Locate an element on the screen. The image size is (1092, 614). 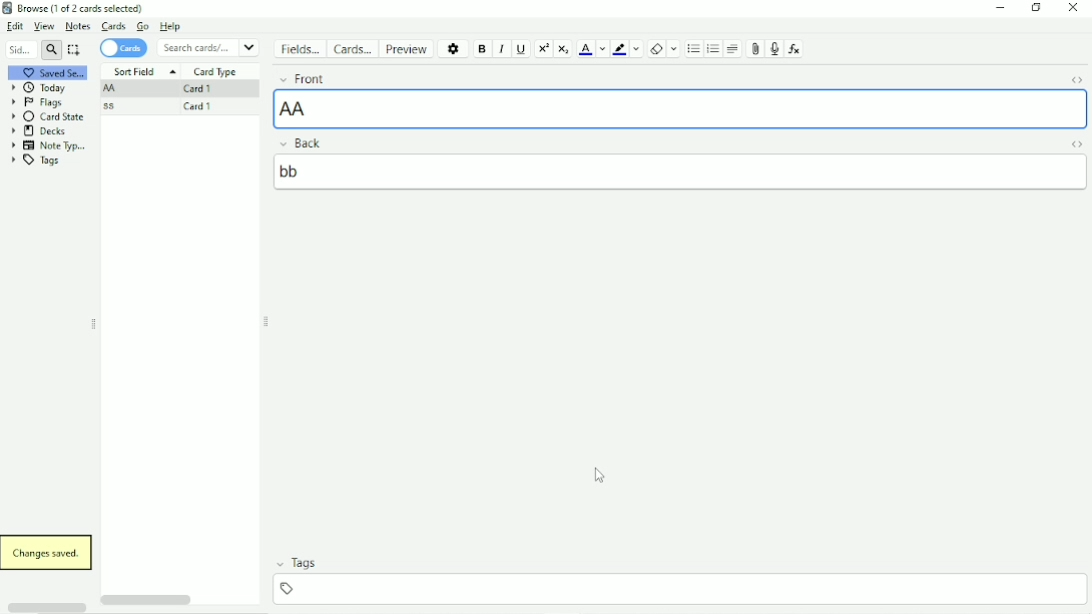
Options is located at coordinates (452, 48).